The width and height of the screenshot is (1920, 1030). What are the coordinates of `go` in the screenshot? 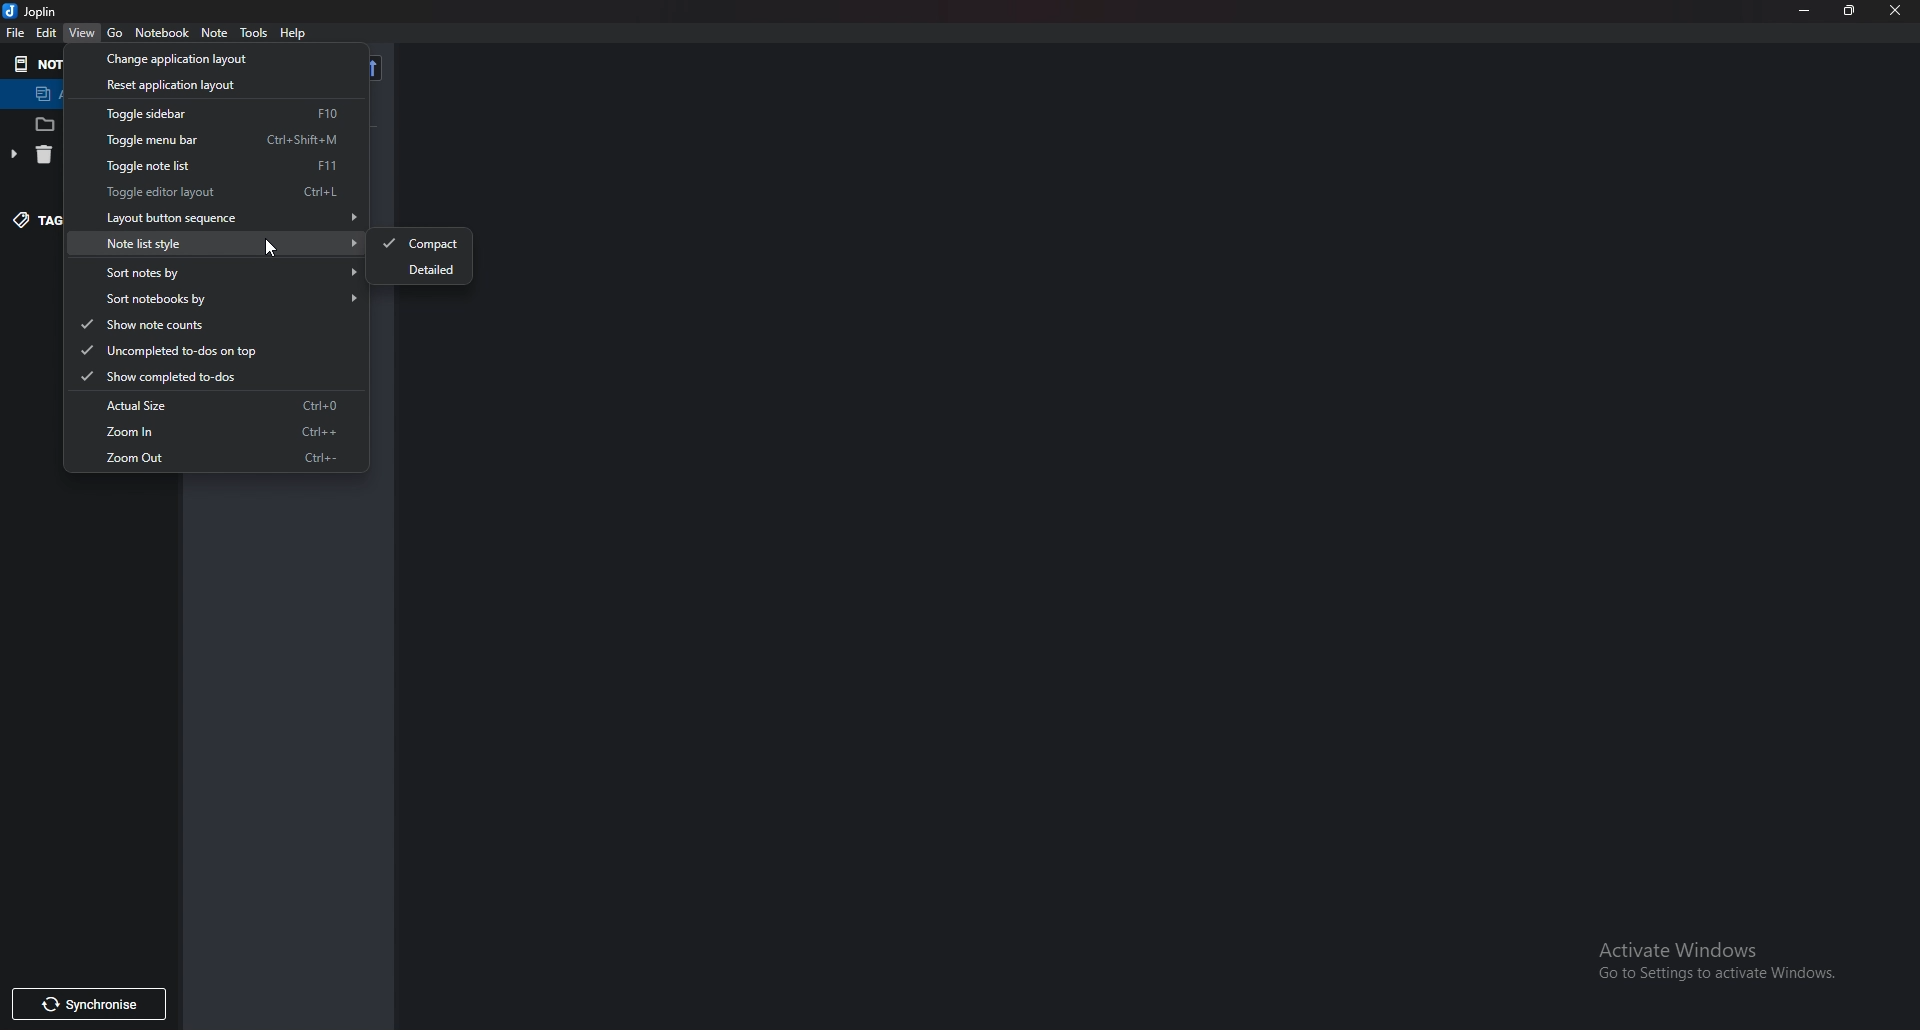 It's located at (116, 32).